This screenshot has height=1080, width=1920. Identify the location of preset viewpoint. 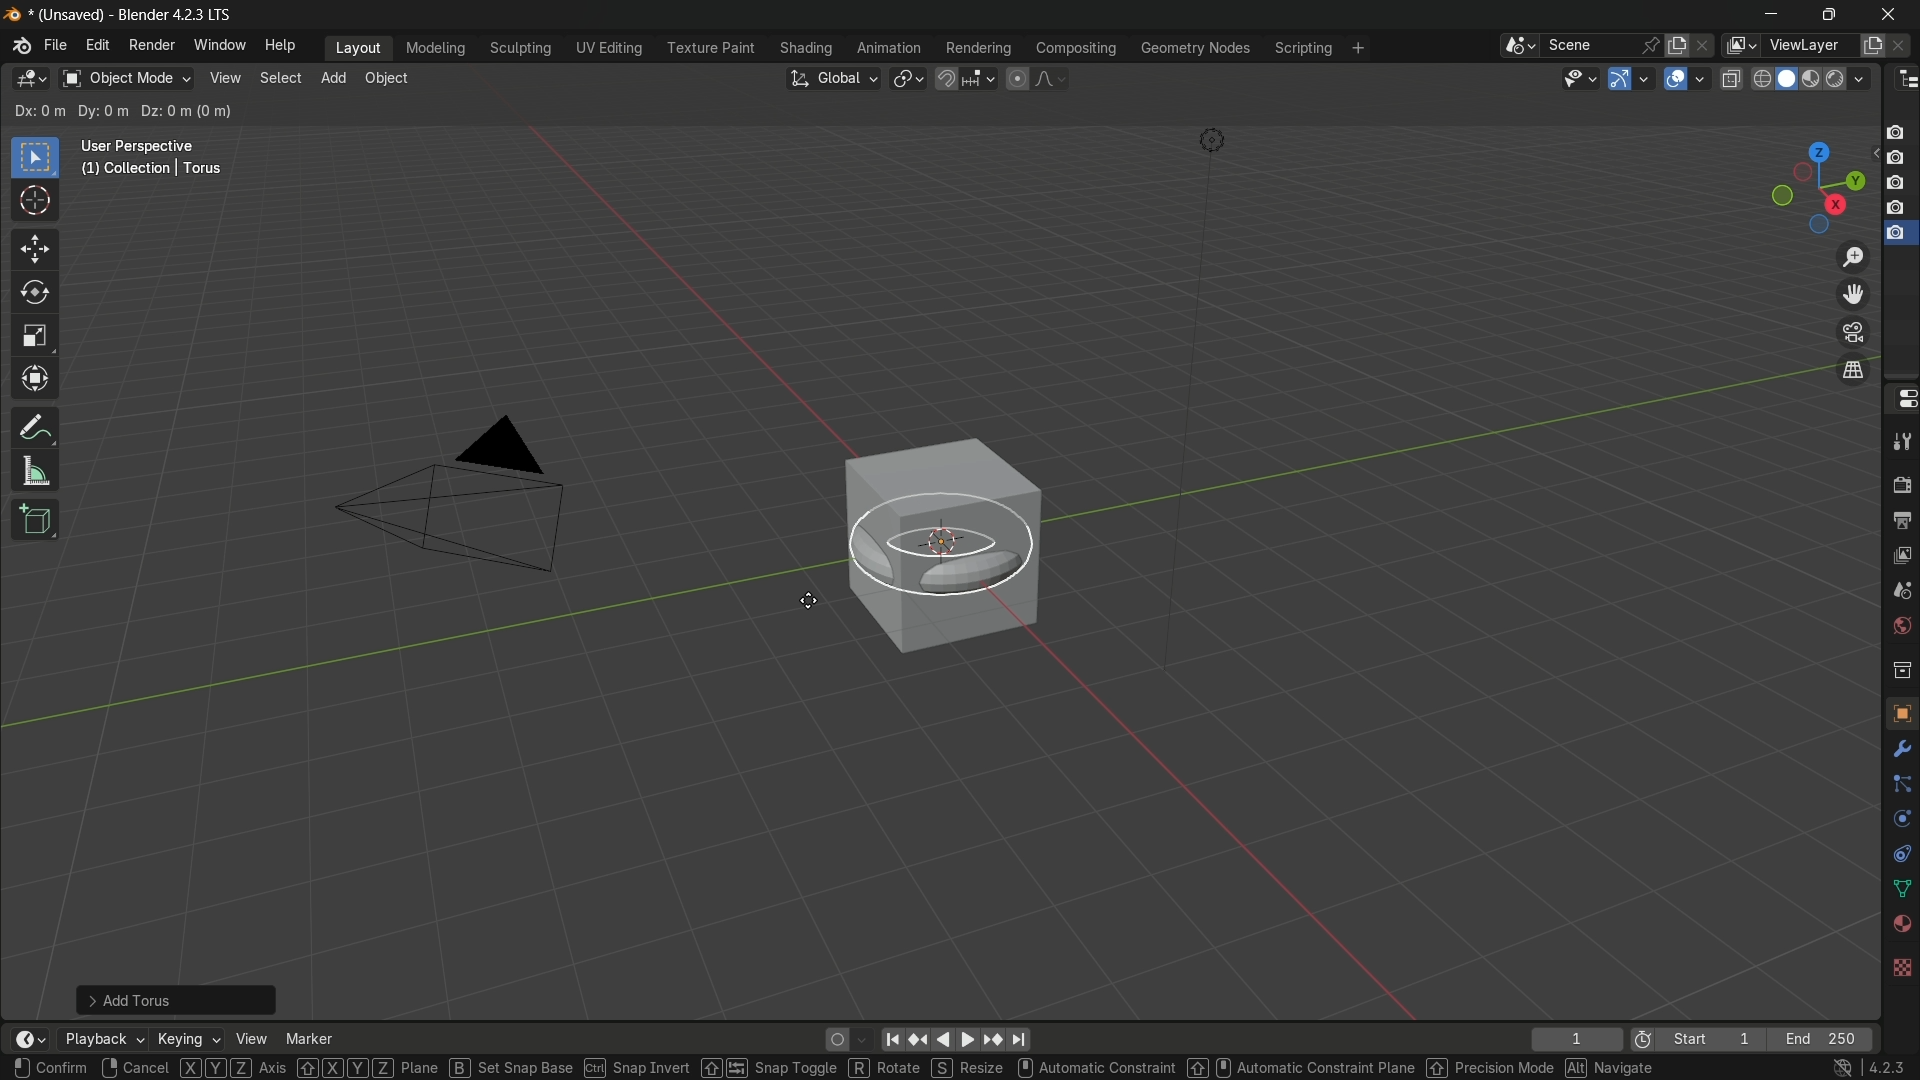
(1817, 188).